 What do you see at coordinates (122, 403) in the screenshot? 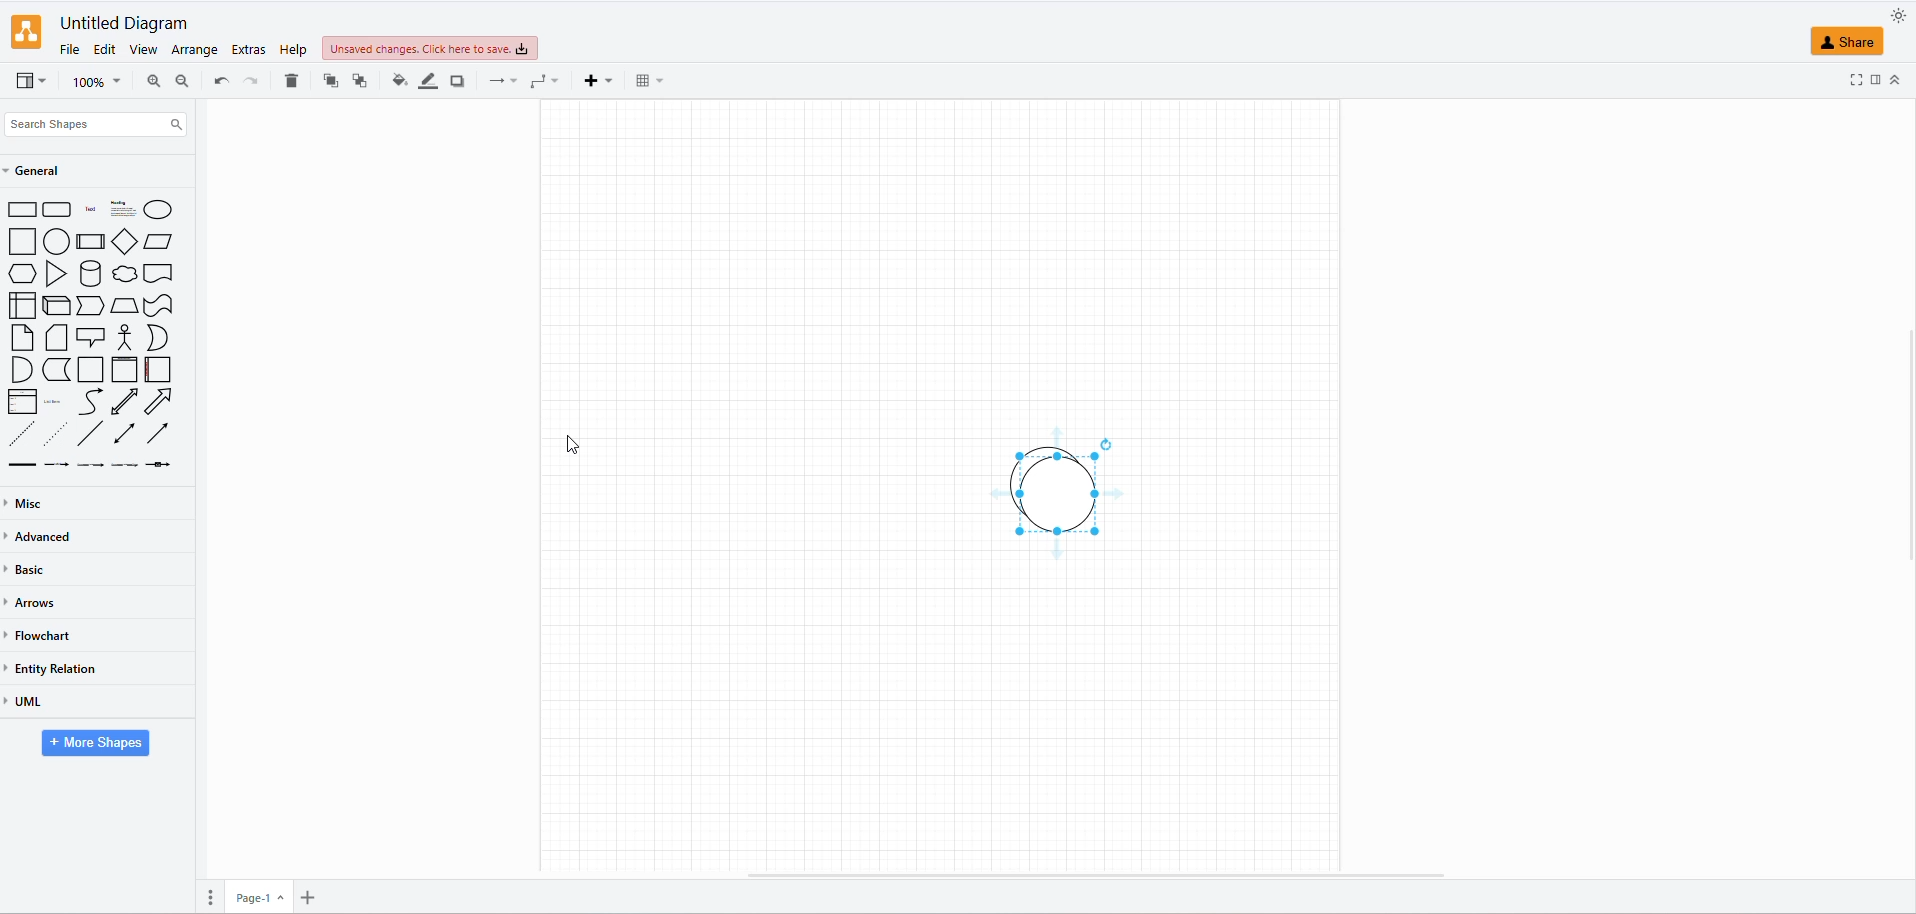
I see `BIDIRECTIONAL` at bounding box center [122, 403].